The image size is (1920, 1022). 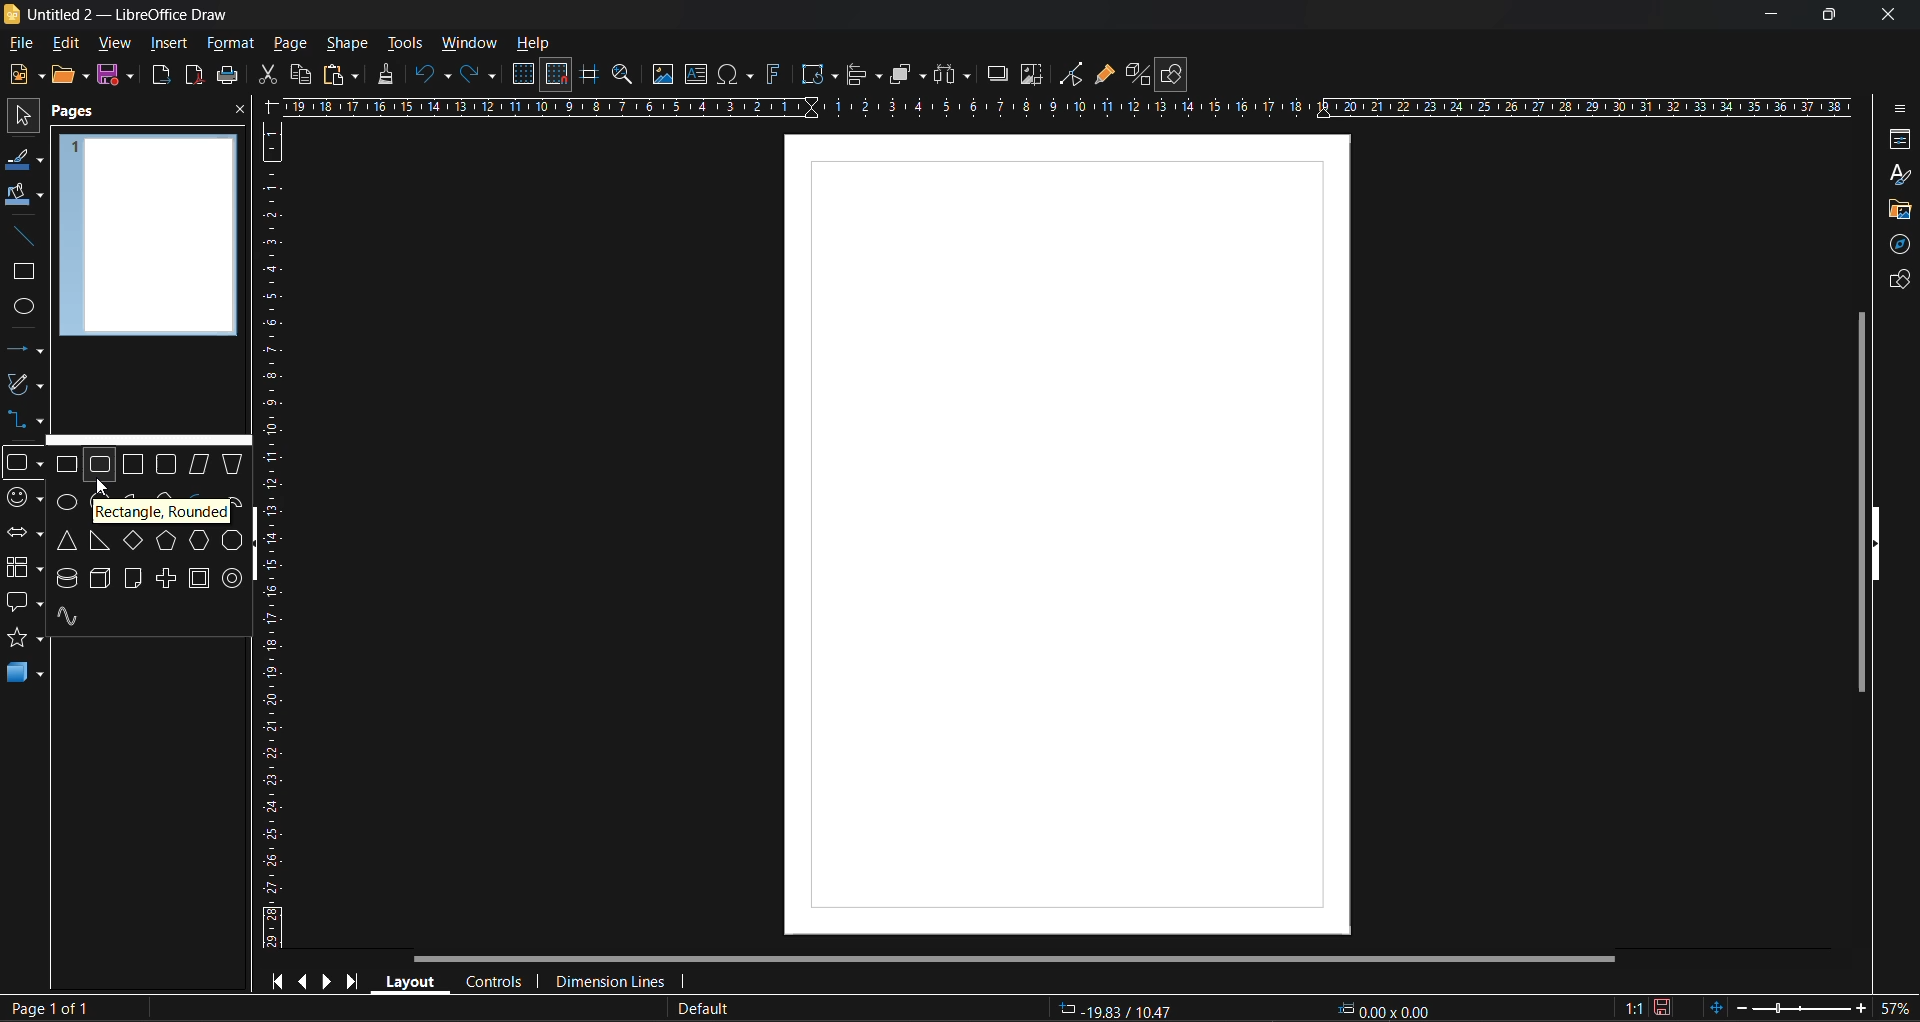 What do you see at coordinates (301, 979) in the screenshot?
I see `previous` at bounding box center [301, 979].